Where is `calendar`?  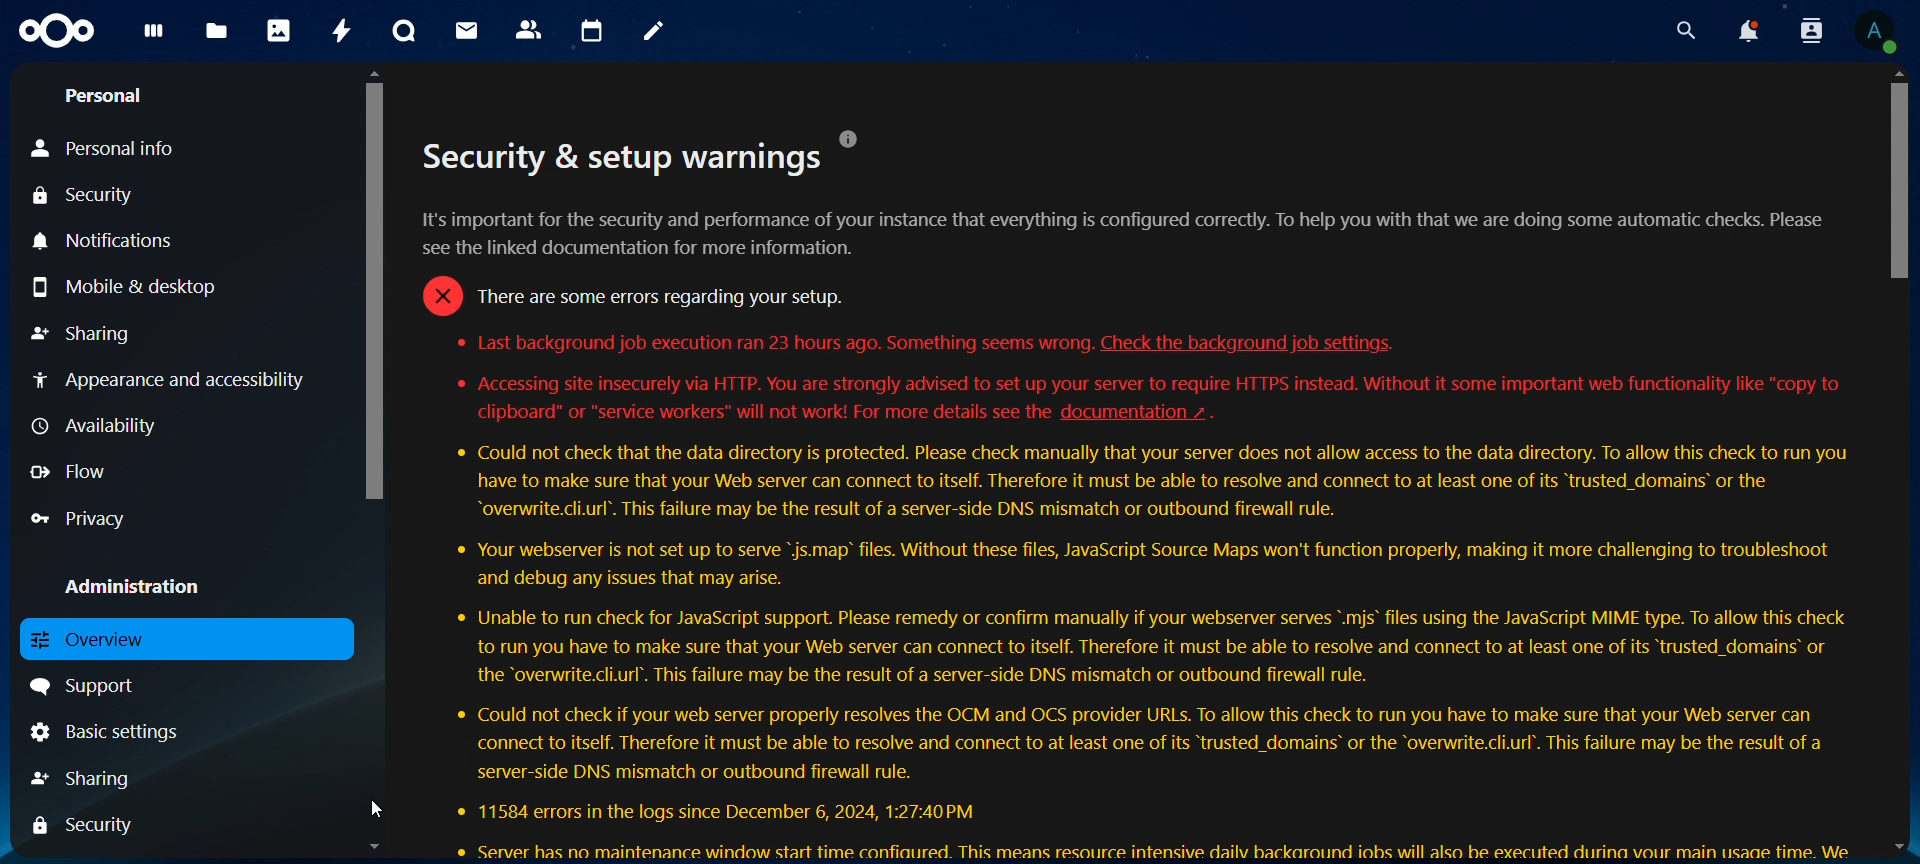
calendar is located at coordinates (592, 32).